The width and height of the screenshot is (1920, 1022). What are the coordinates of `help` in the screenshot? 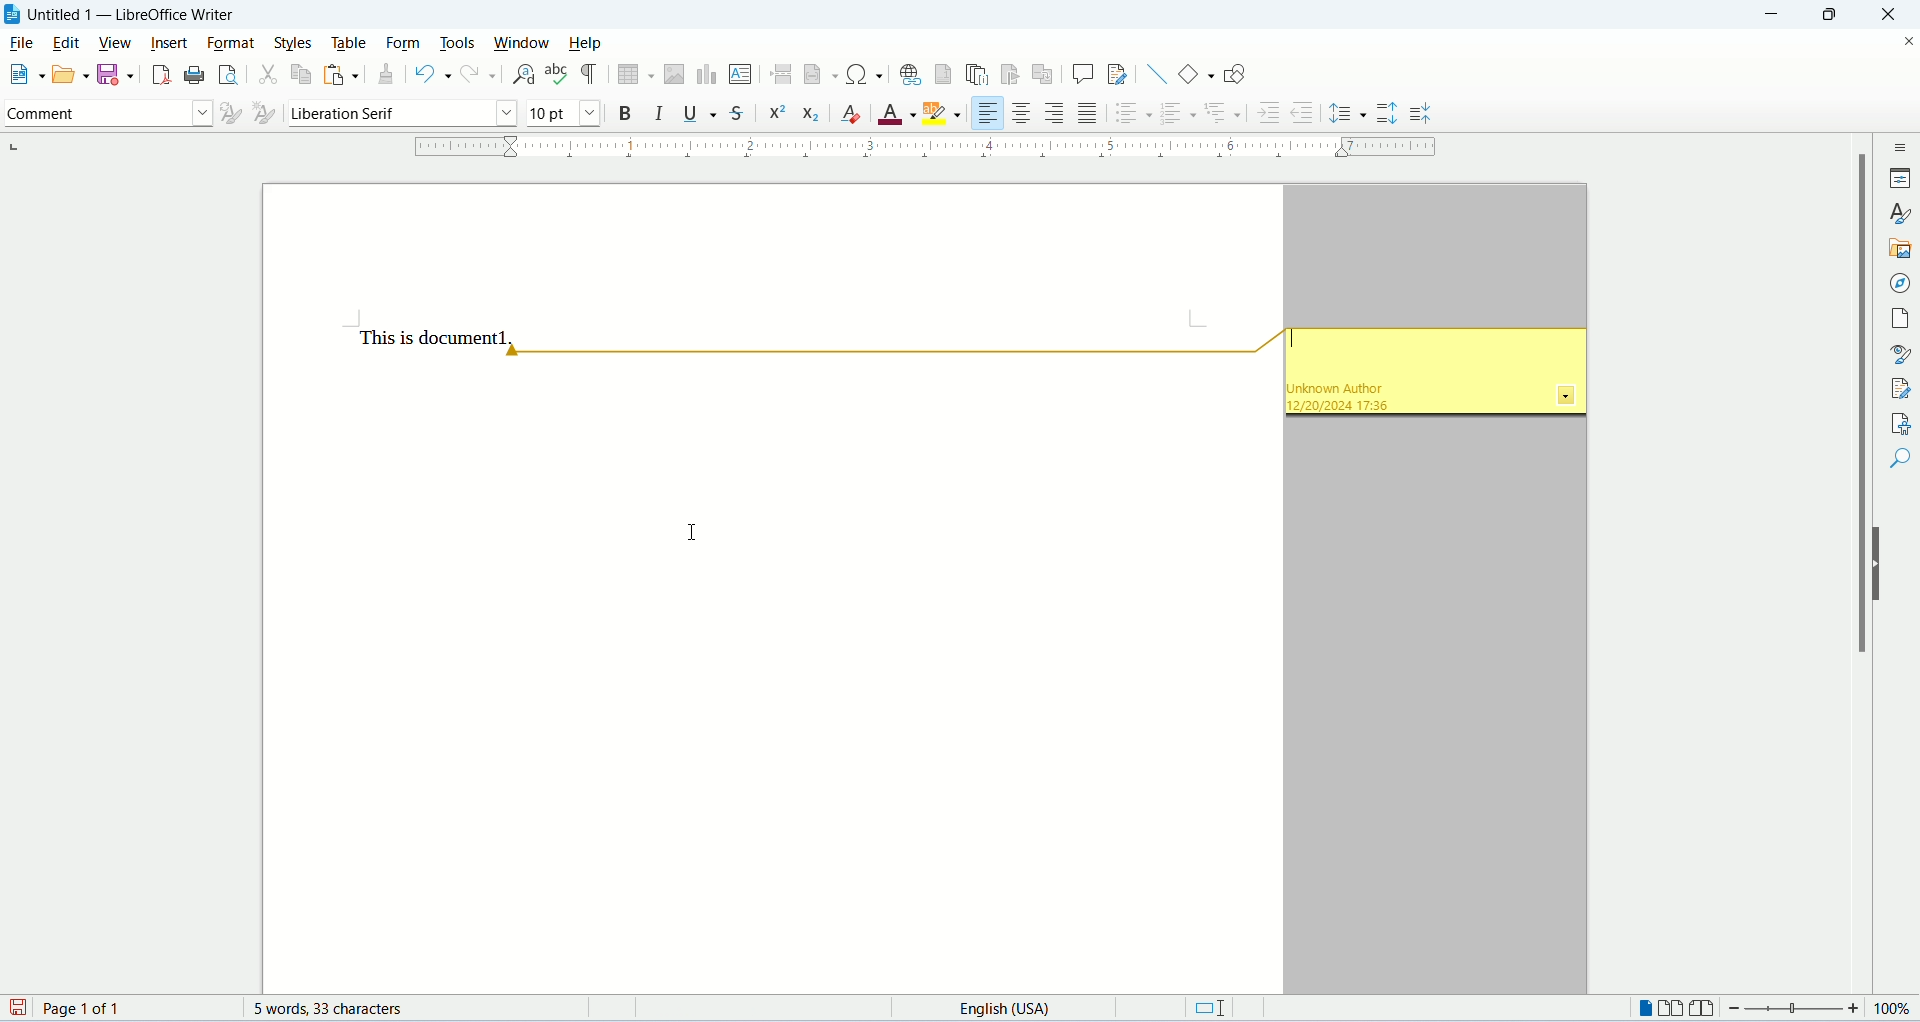 It's located at (587, 43).